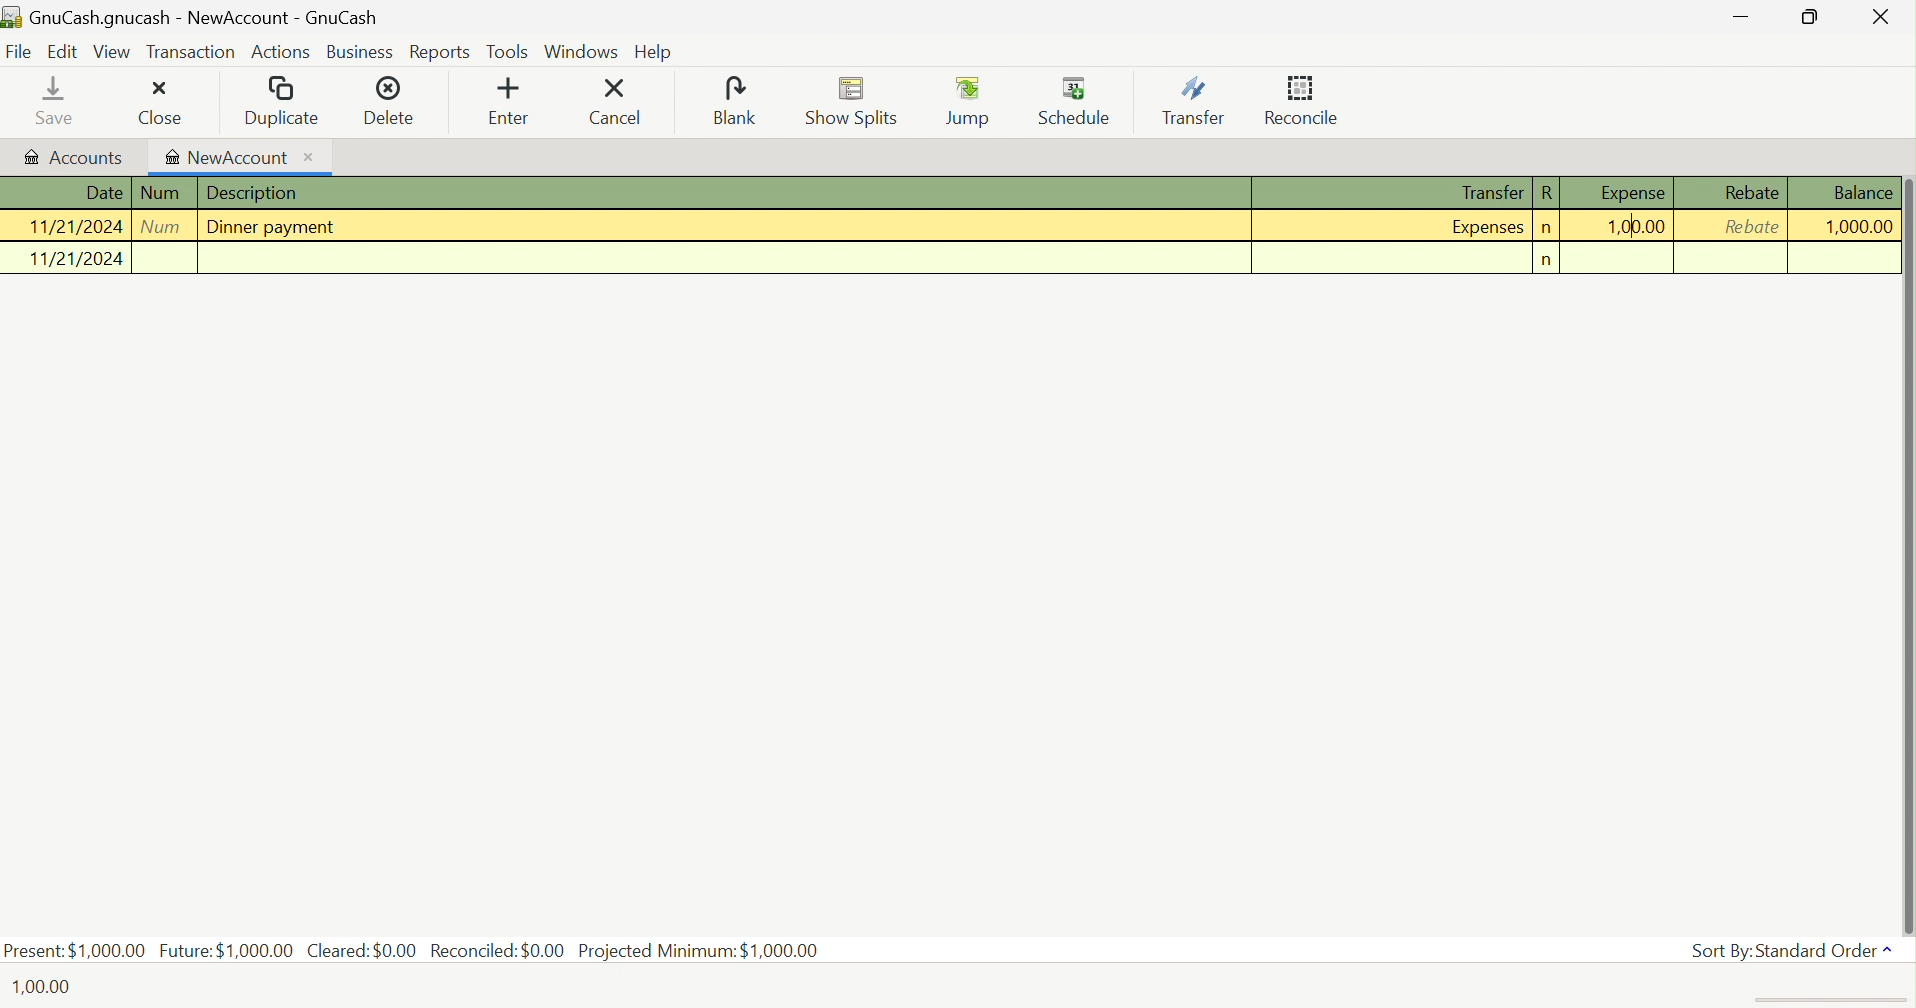 Image resolution: width=1916 pixels, height=1008 pixels. What do you see at coordinates (1810, 17) in the screenshot?
I see `Restore Down` at bounding box center [1810, 17].